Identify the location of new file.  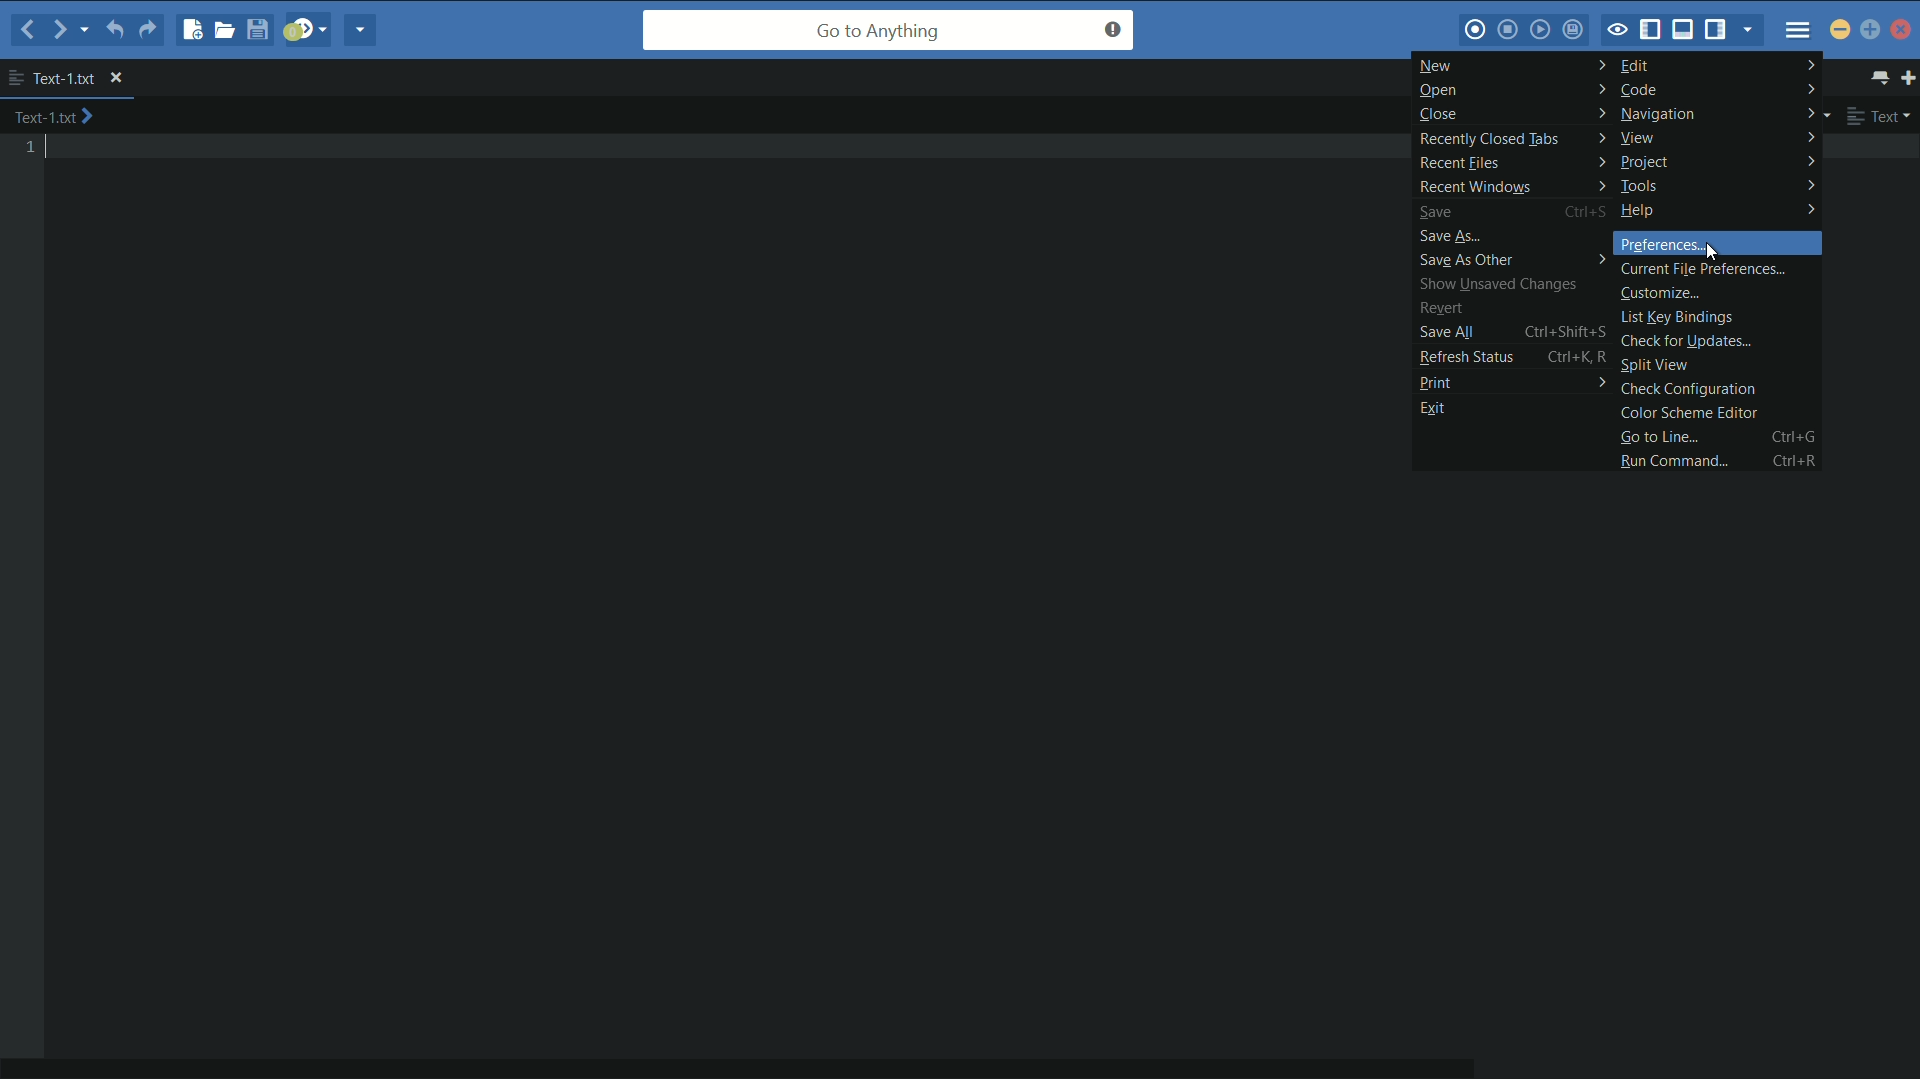
(193, 32).